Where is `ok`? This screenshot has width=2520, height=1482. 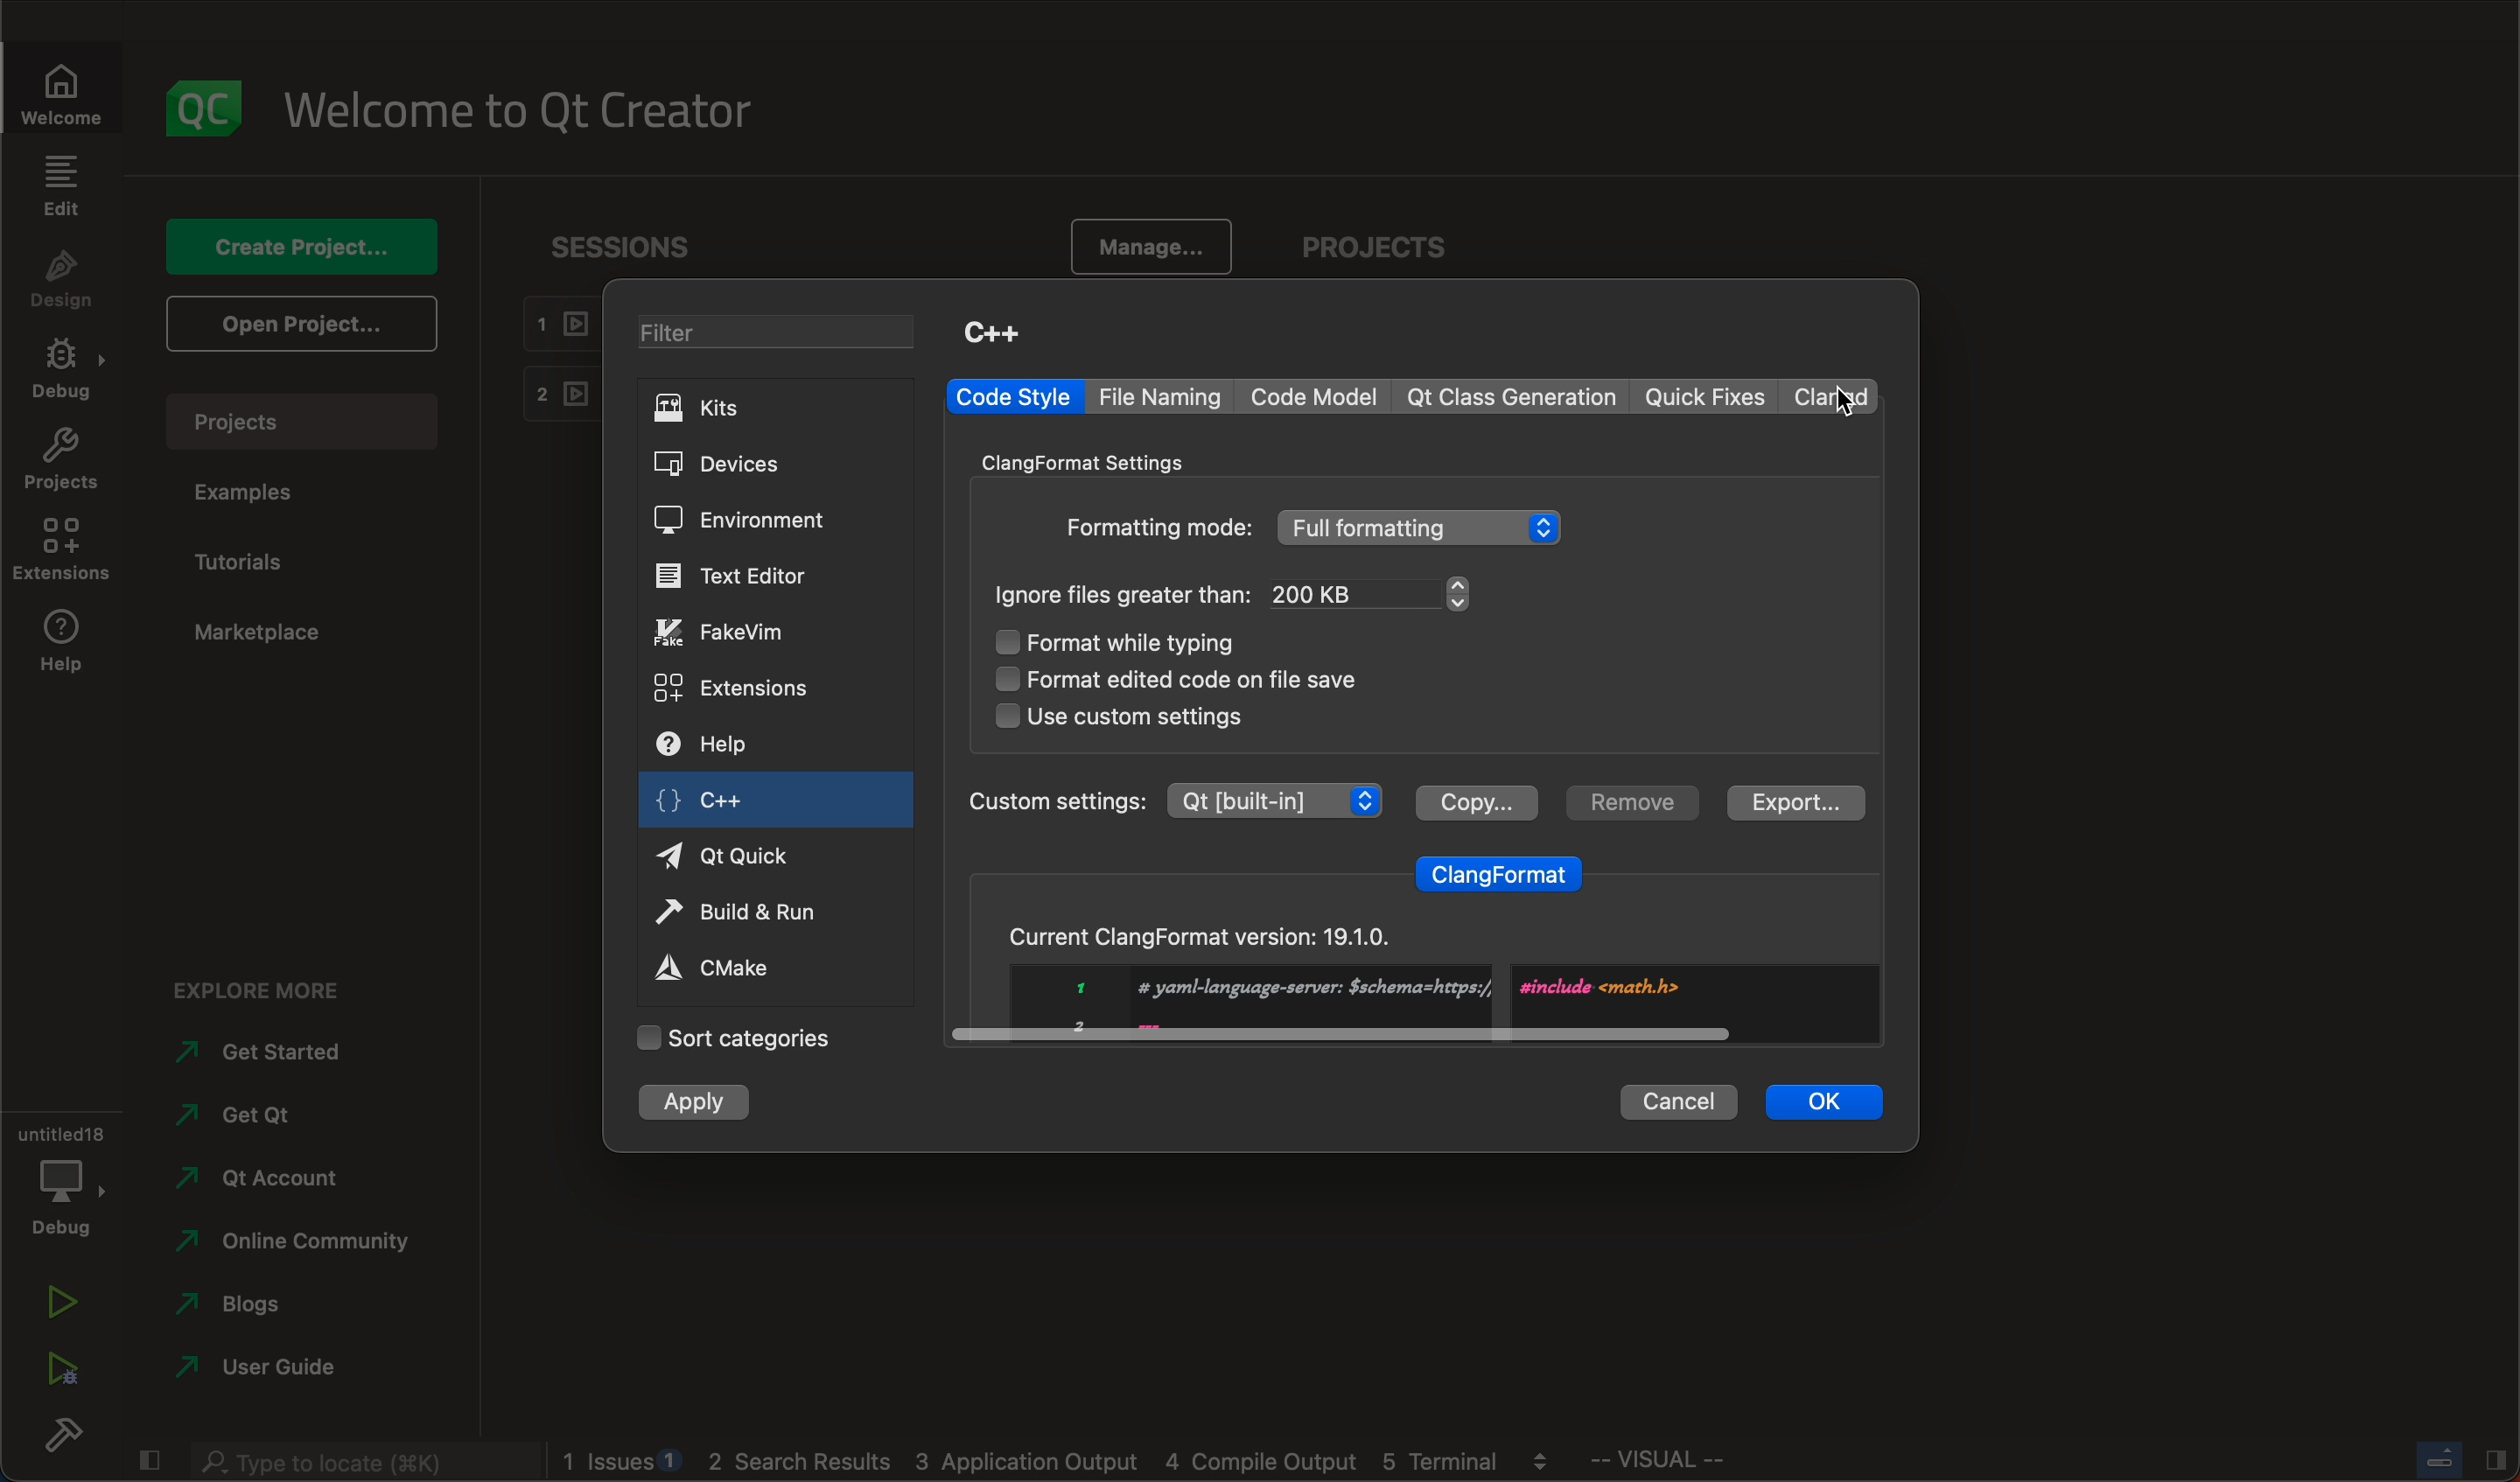 ok is located at coordinates (1823, 1100).